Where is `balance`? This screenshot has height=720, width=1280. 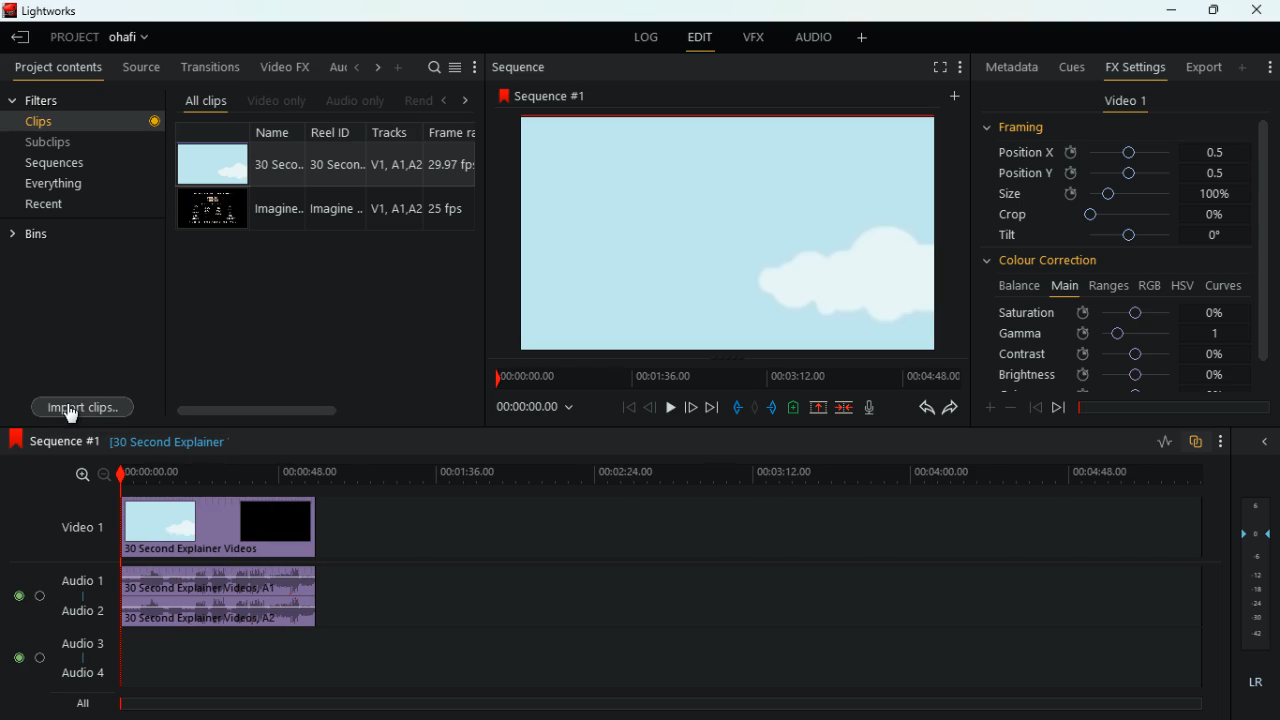
balance is located at coordinates (1016, 286).